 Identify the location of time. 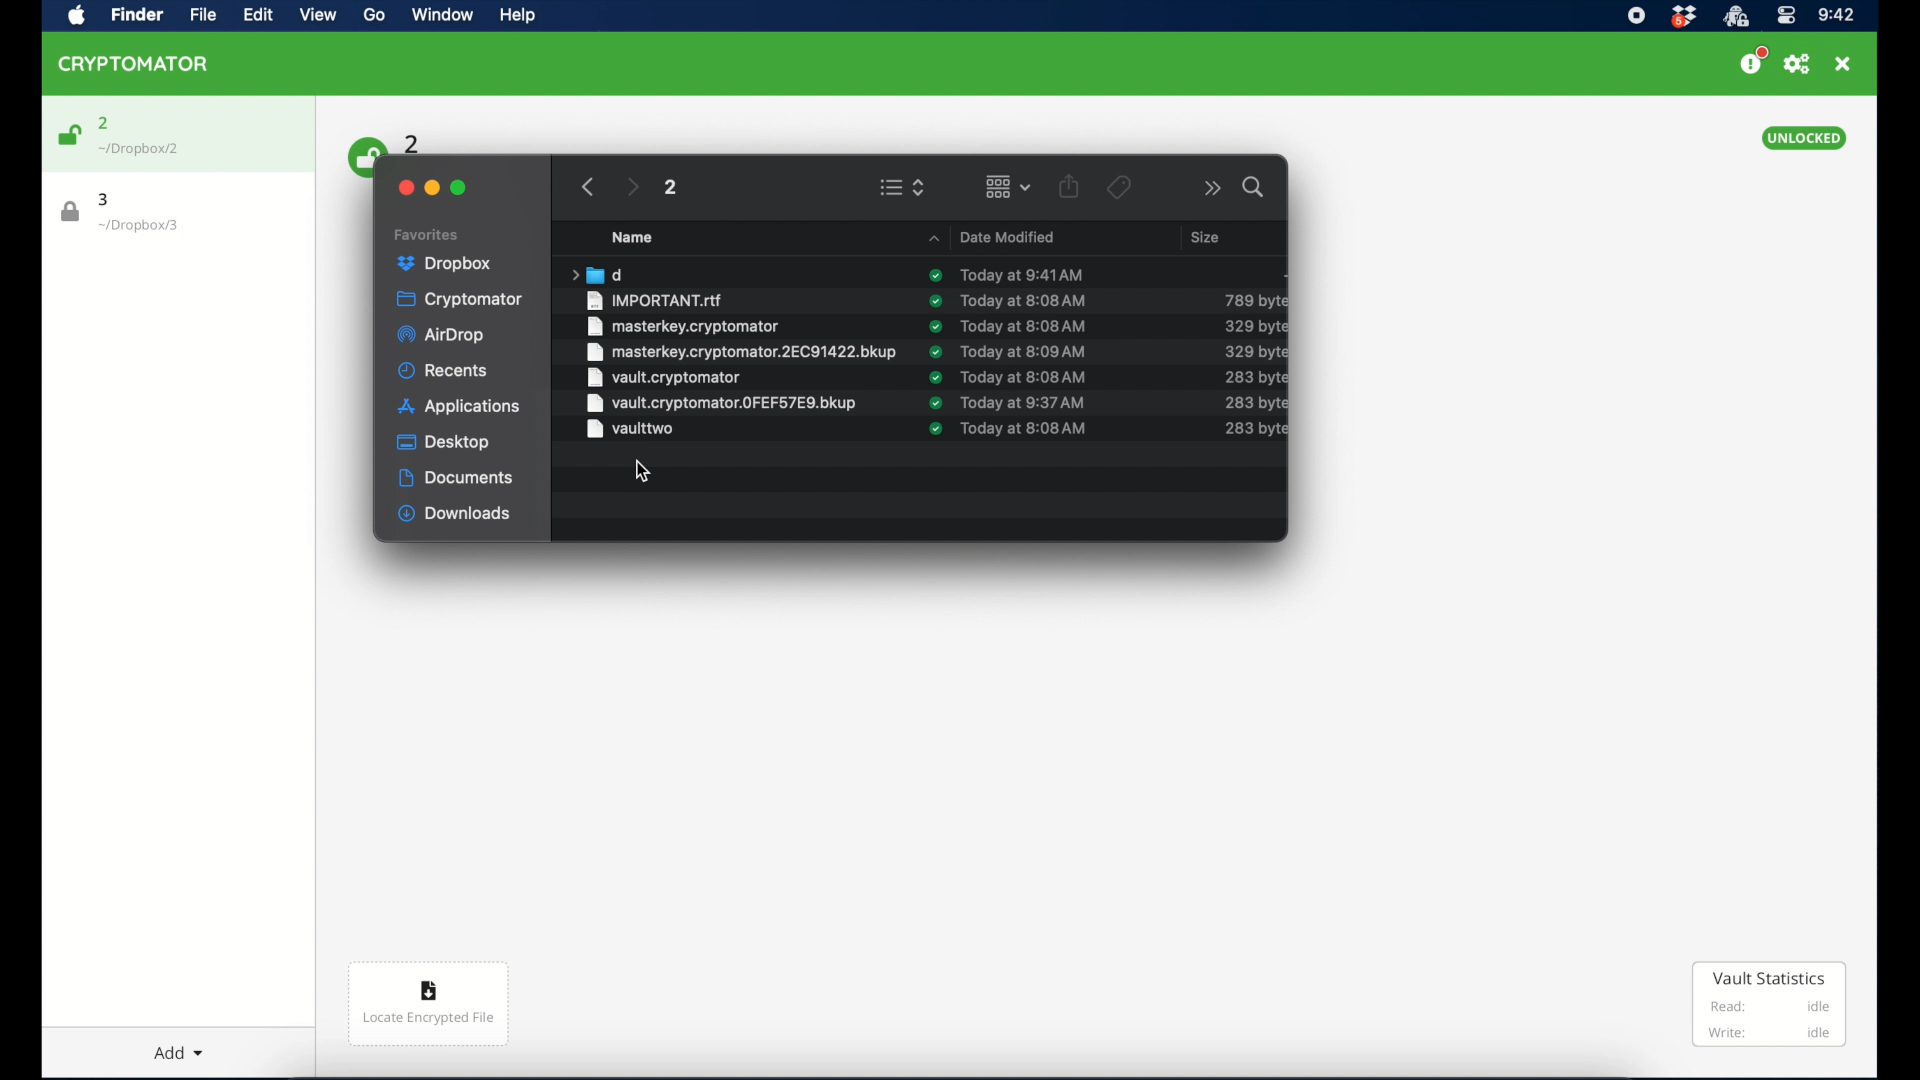
(1836, 16).